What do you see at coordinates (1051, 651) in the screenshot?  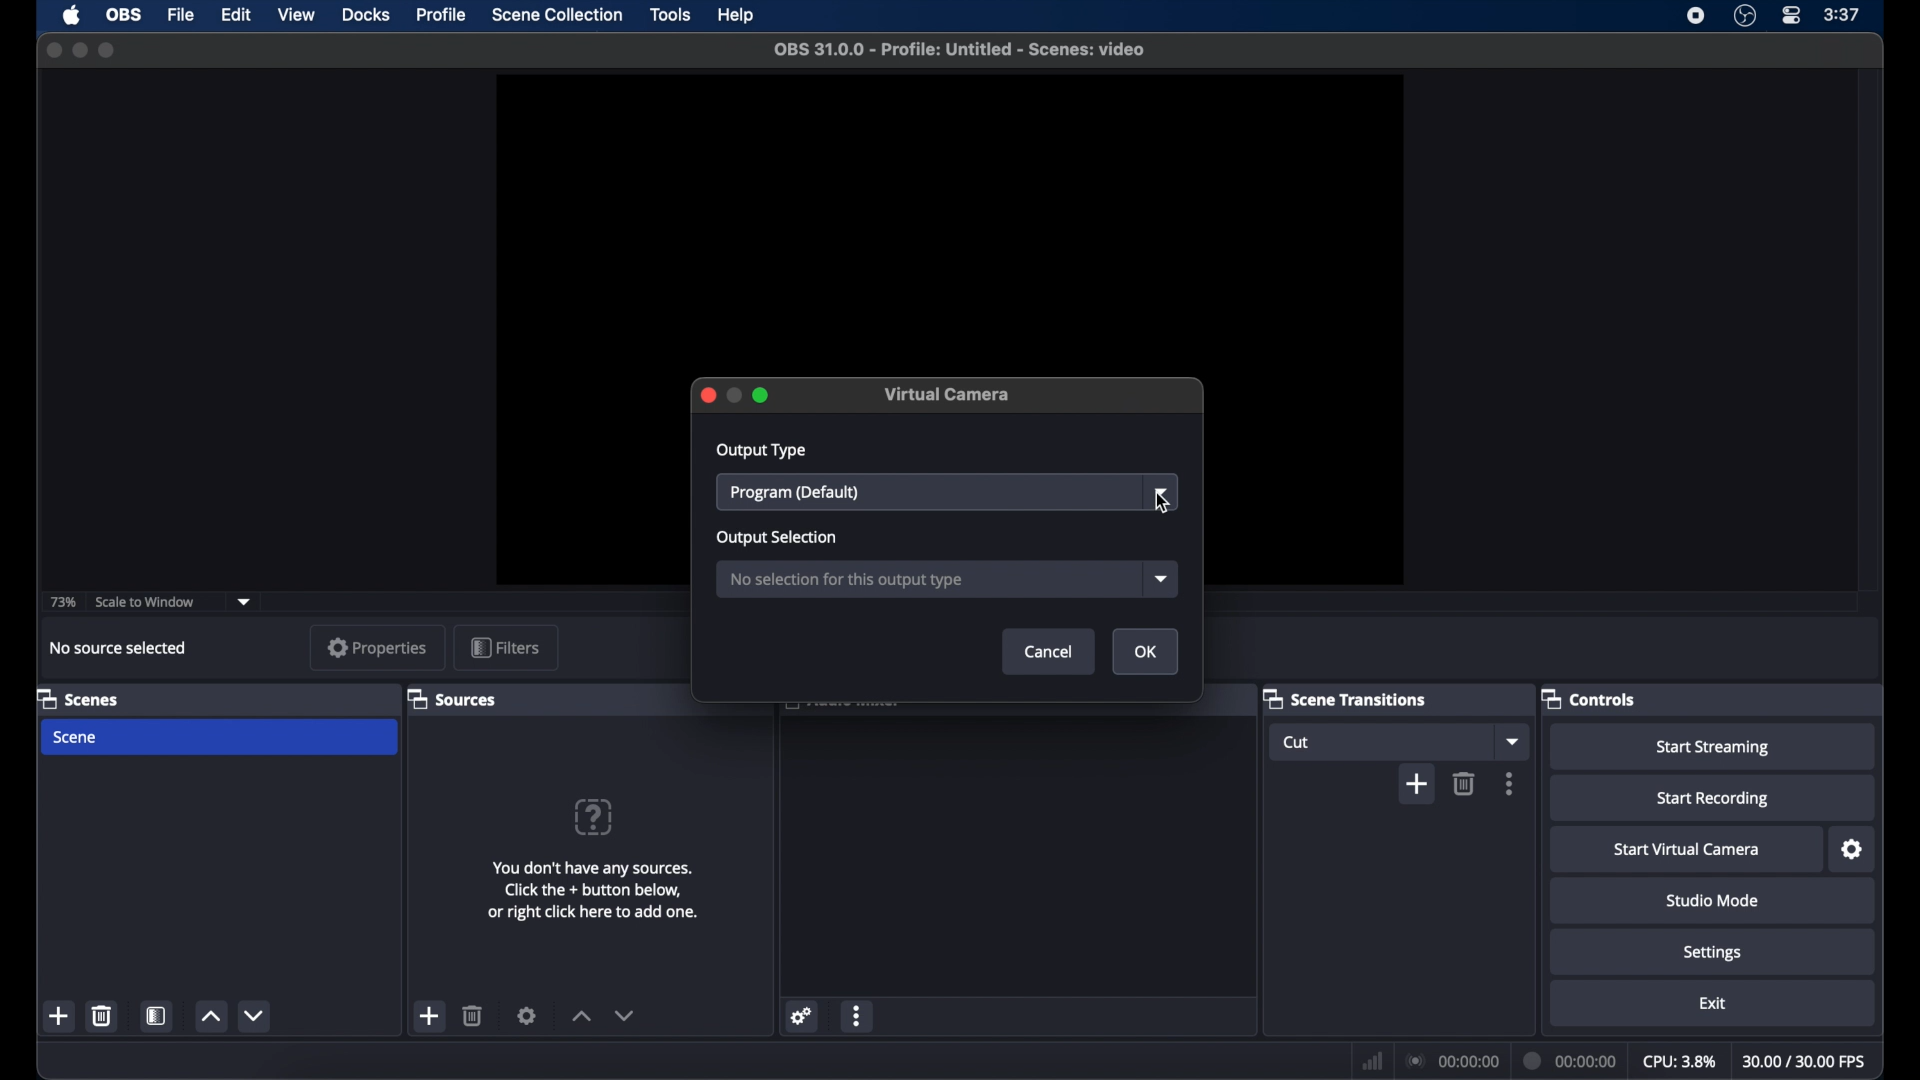 I see `cancel` at bounding box center [1051, 651].